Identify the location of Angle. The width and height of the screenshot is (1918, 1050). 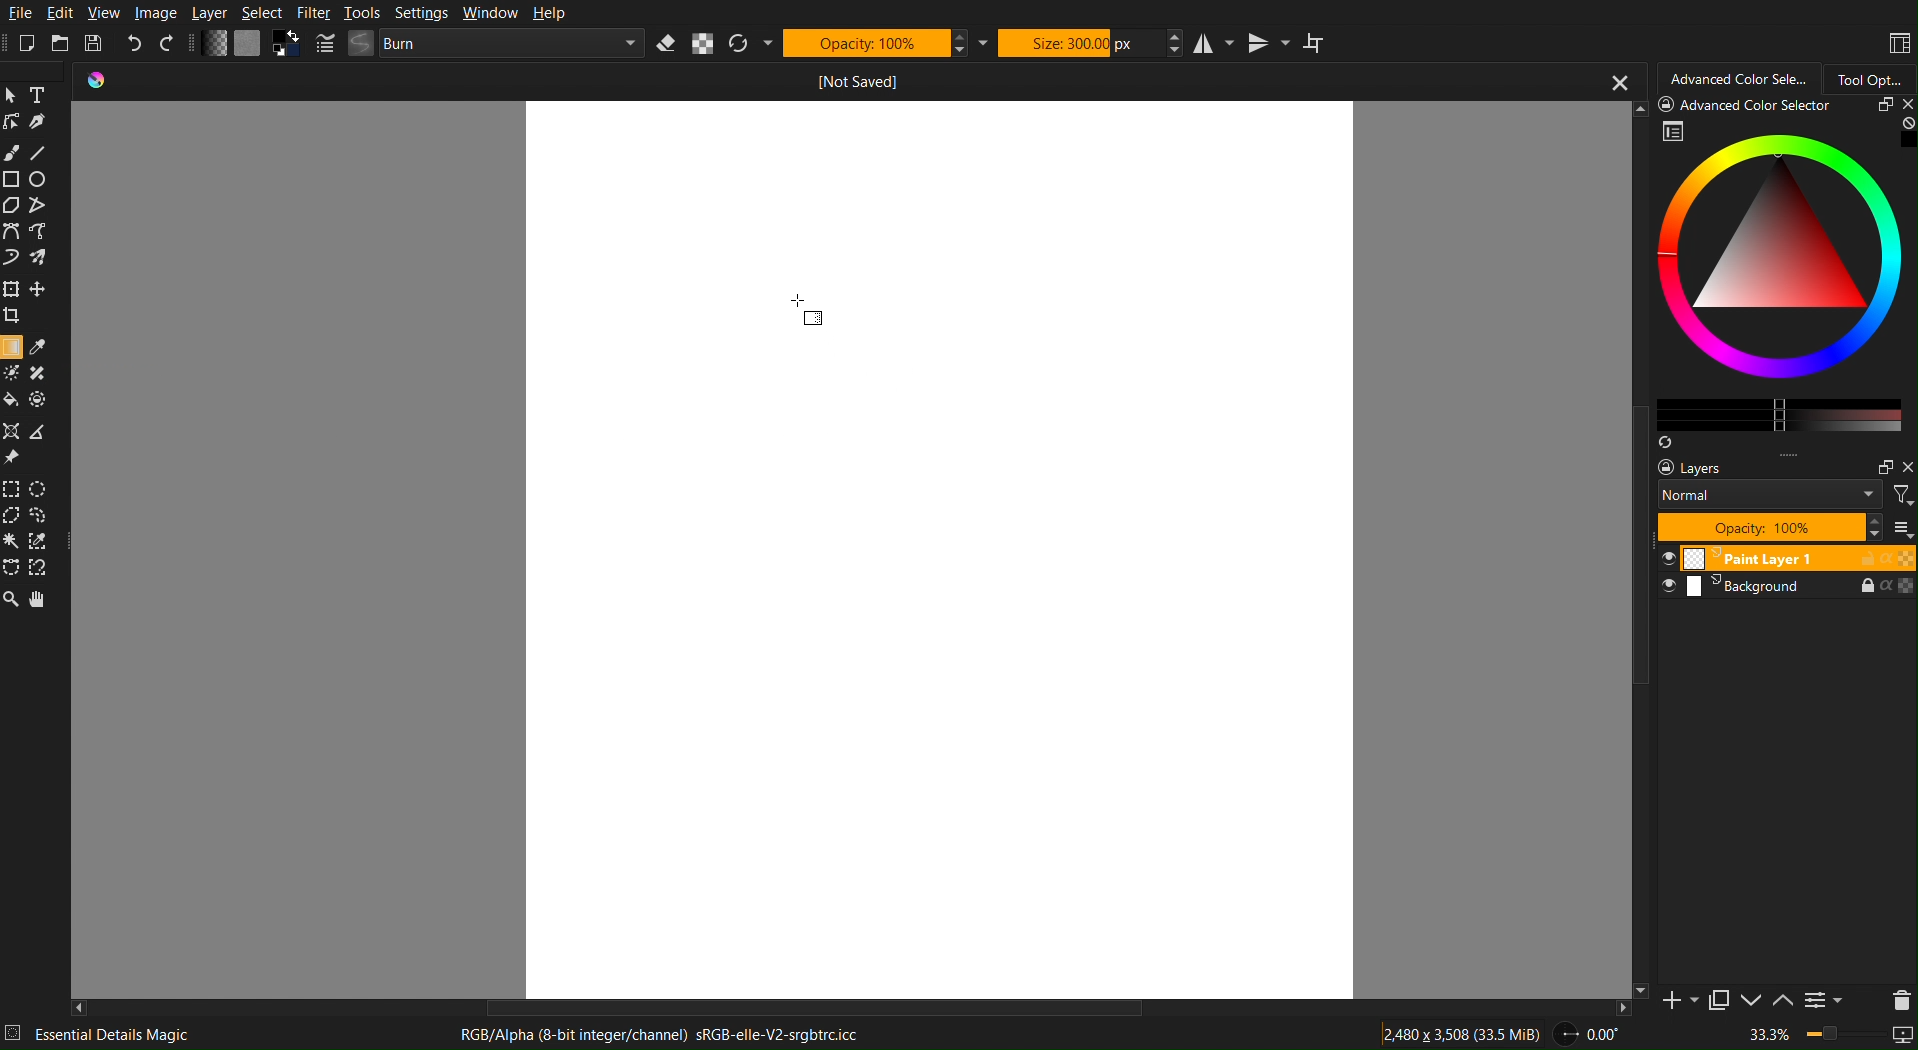
(1588, 1034).